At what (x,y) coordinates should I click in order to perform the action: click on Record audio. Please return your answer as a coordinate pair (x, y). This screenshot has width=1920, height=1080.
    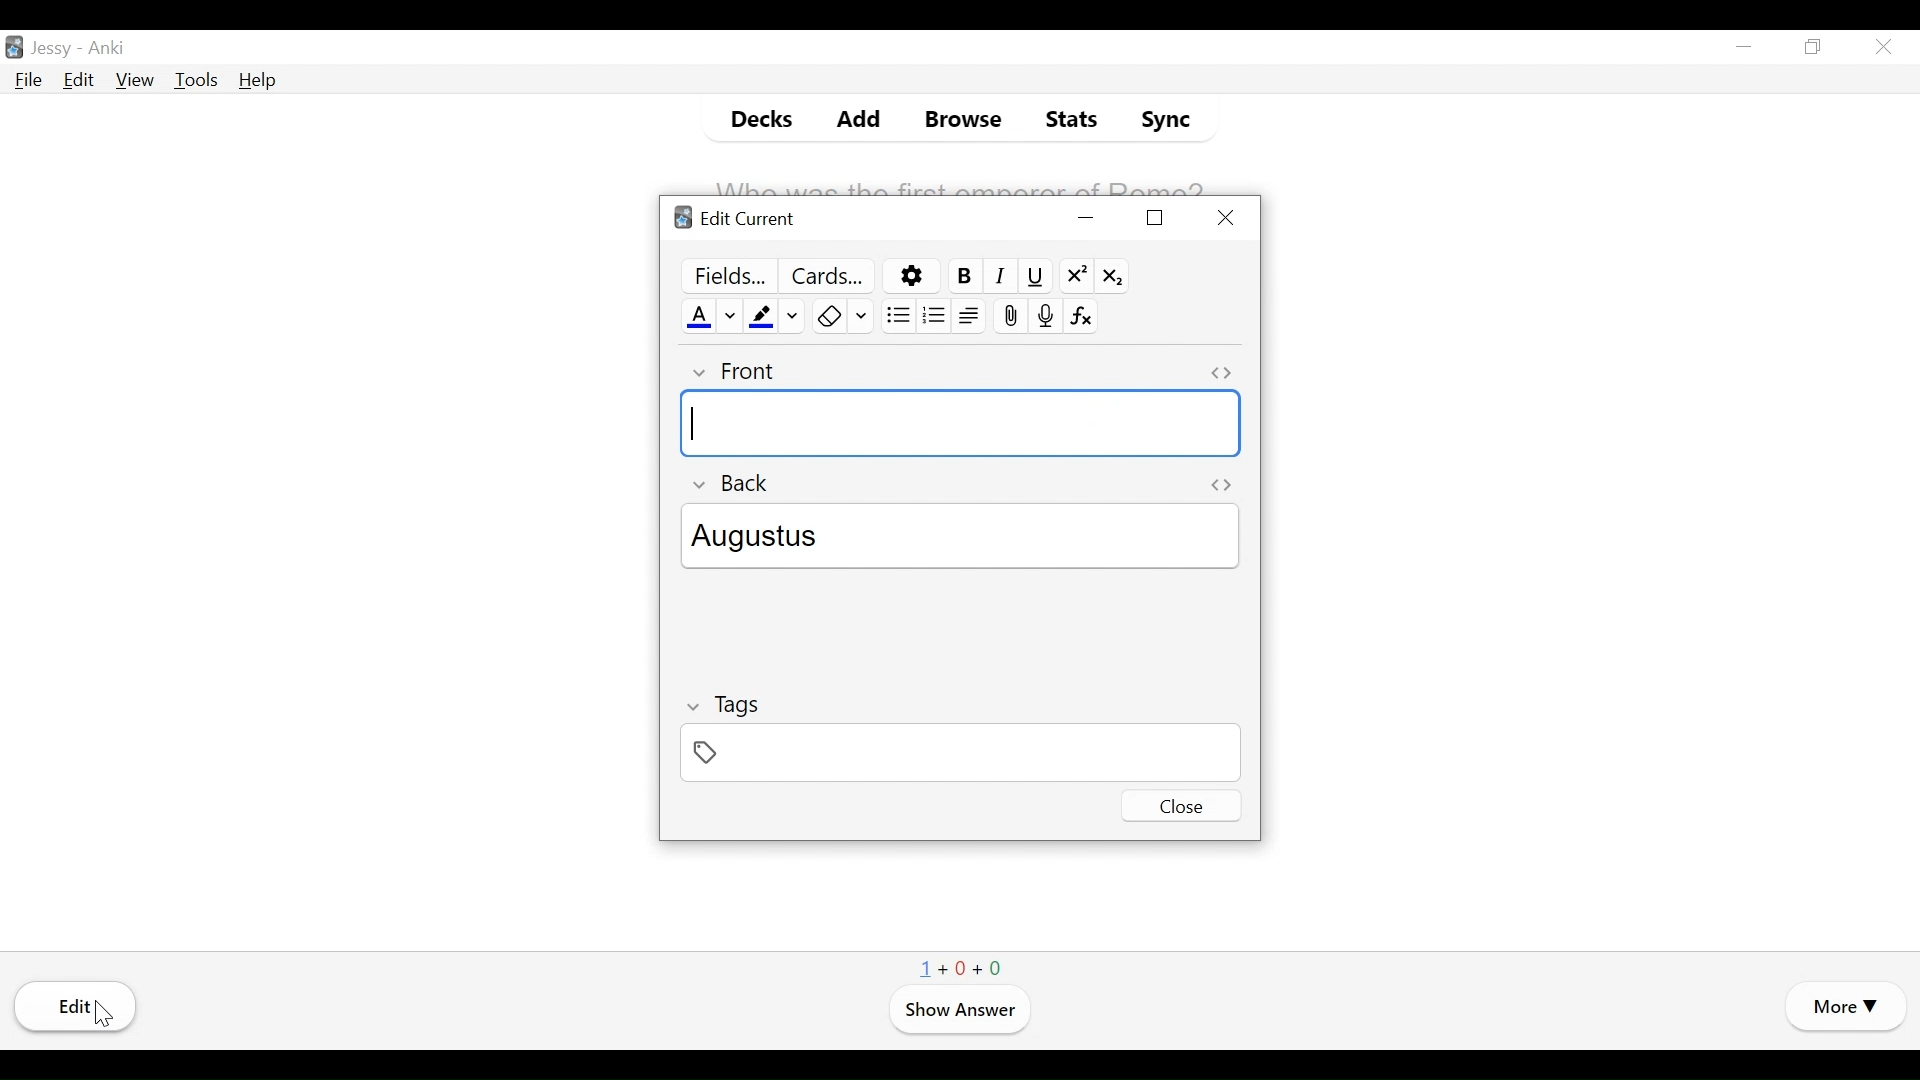
    Looking at the image, I should click on (1043, 316).